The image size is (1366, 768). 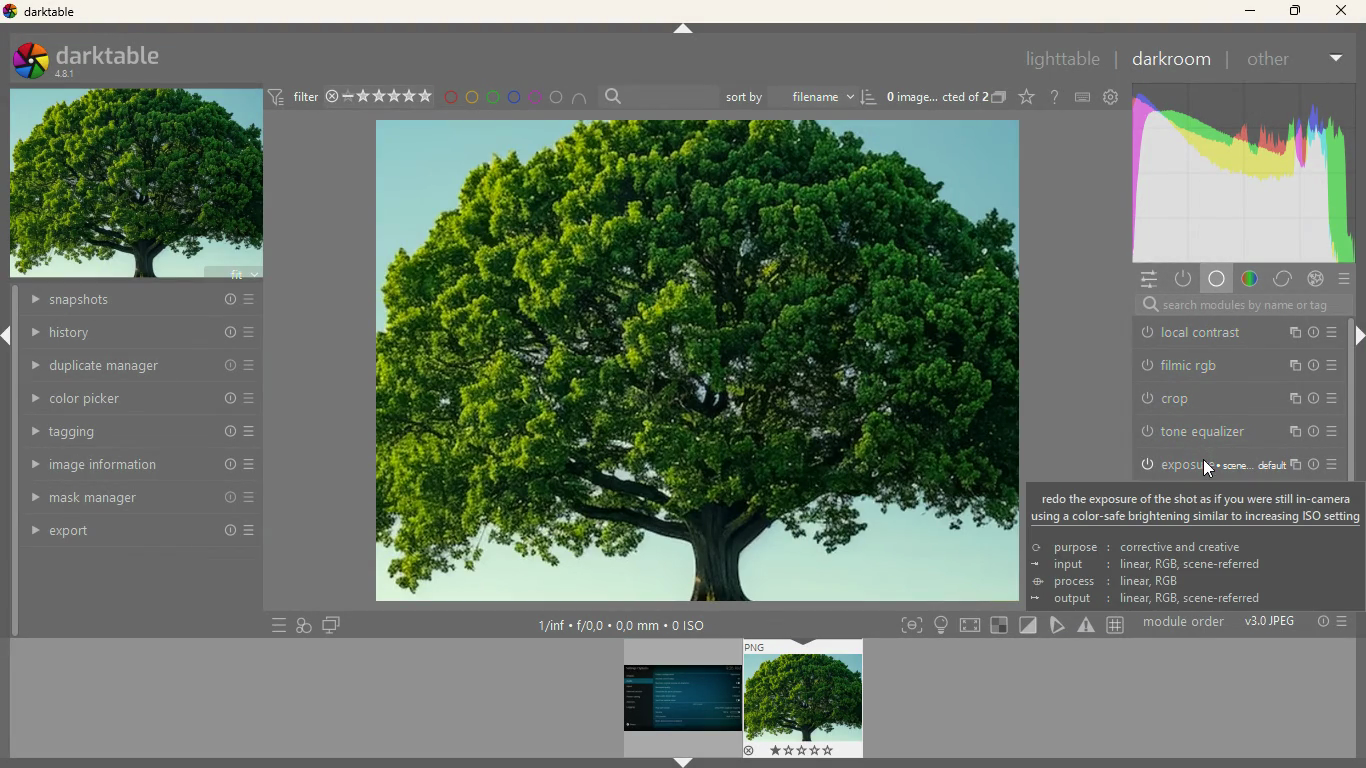 I want to click on darkroom, so click(x=1176, y=61).